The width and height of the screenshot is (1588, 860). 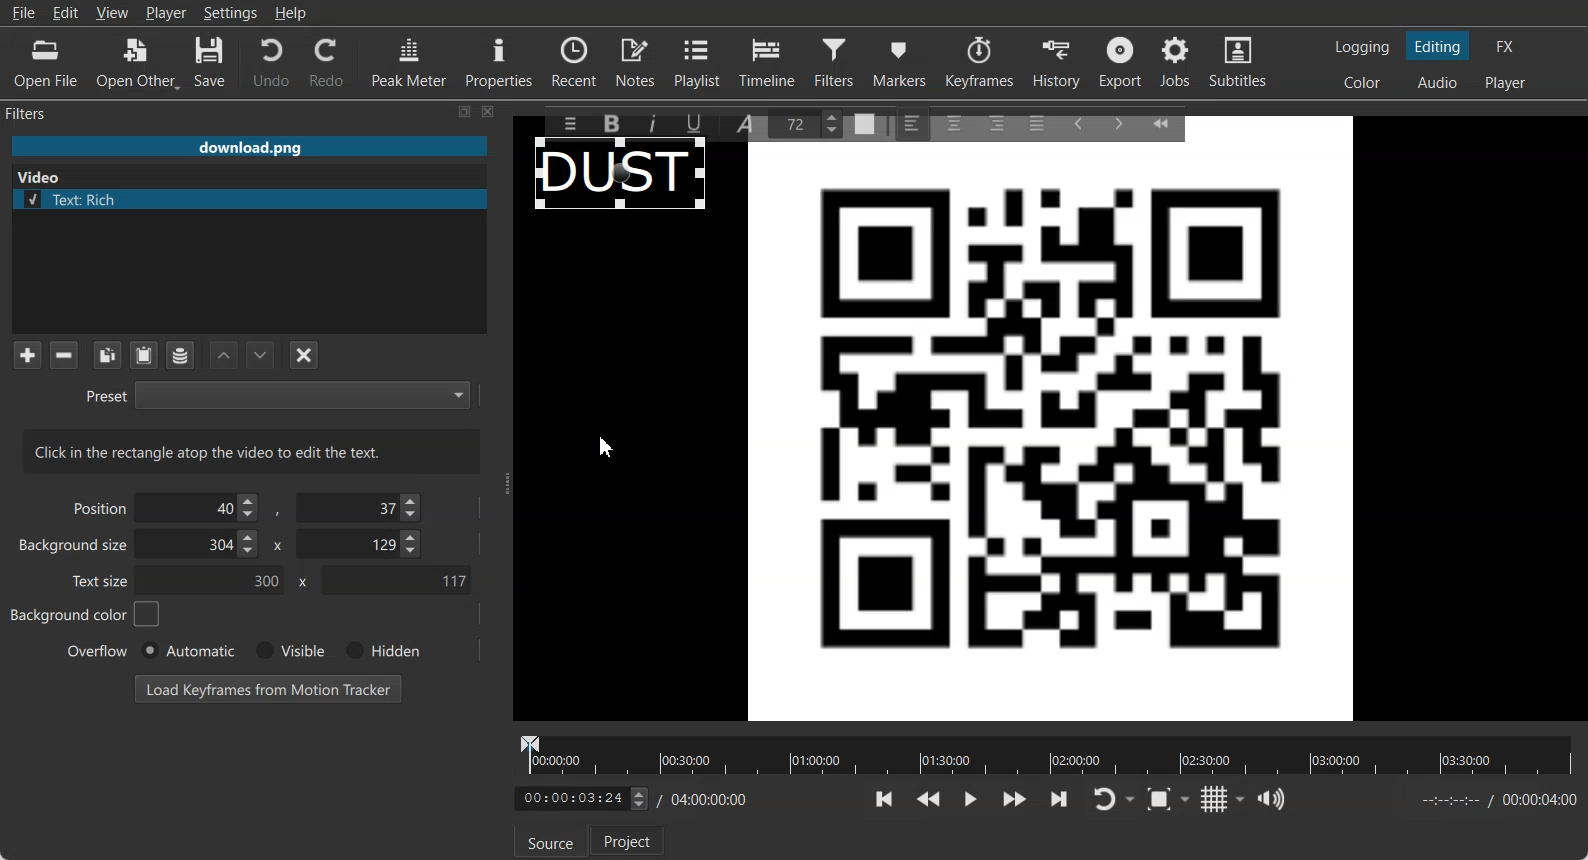 What do you see at coordinates (901, 61) in the screenshot?
I see `Markers` at bounding box center [901, 61].